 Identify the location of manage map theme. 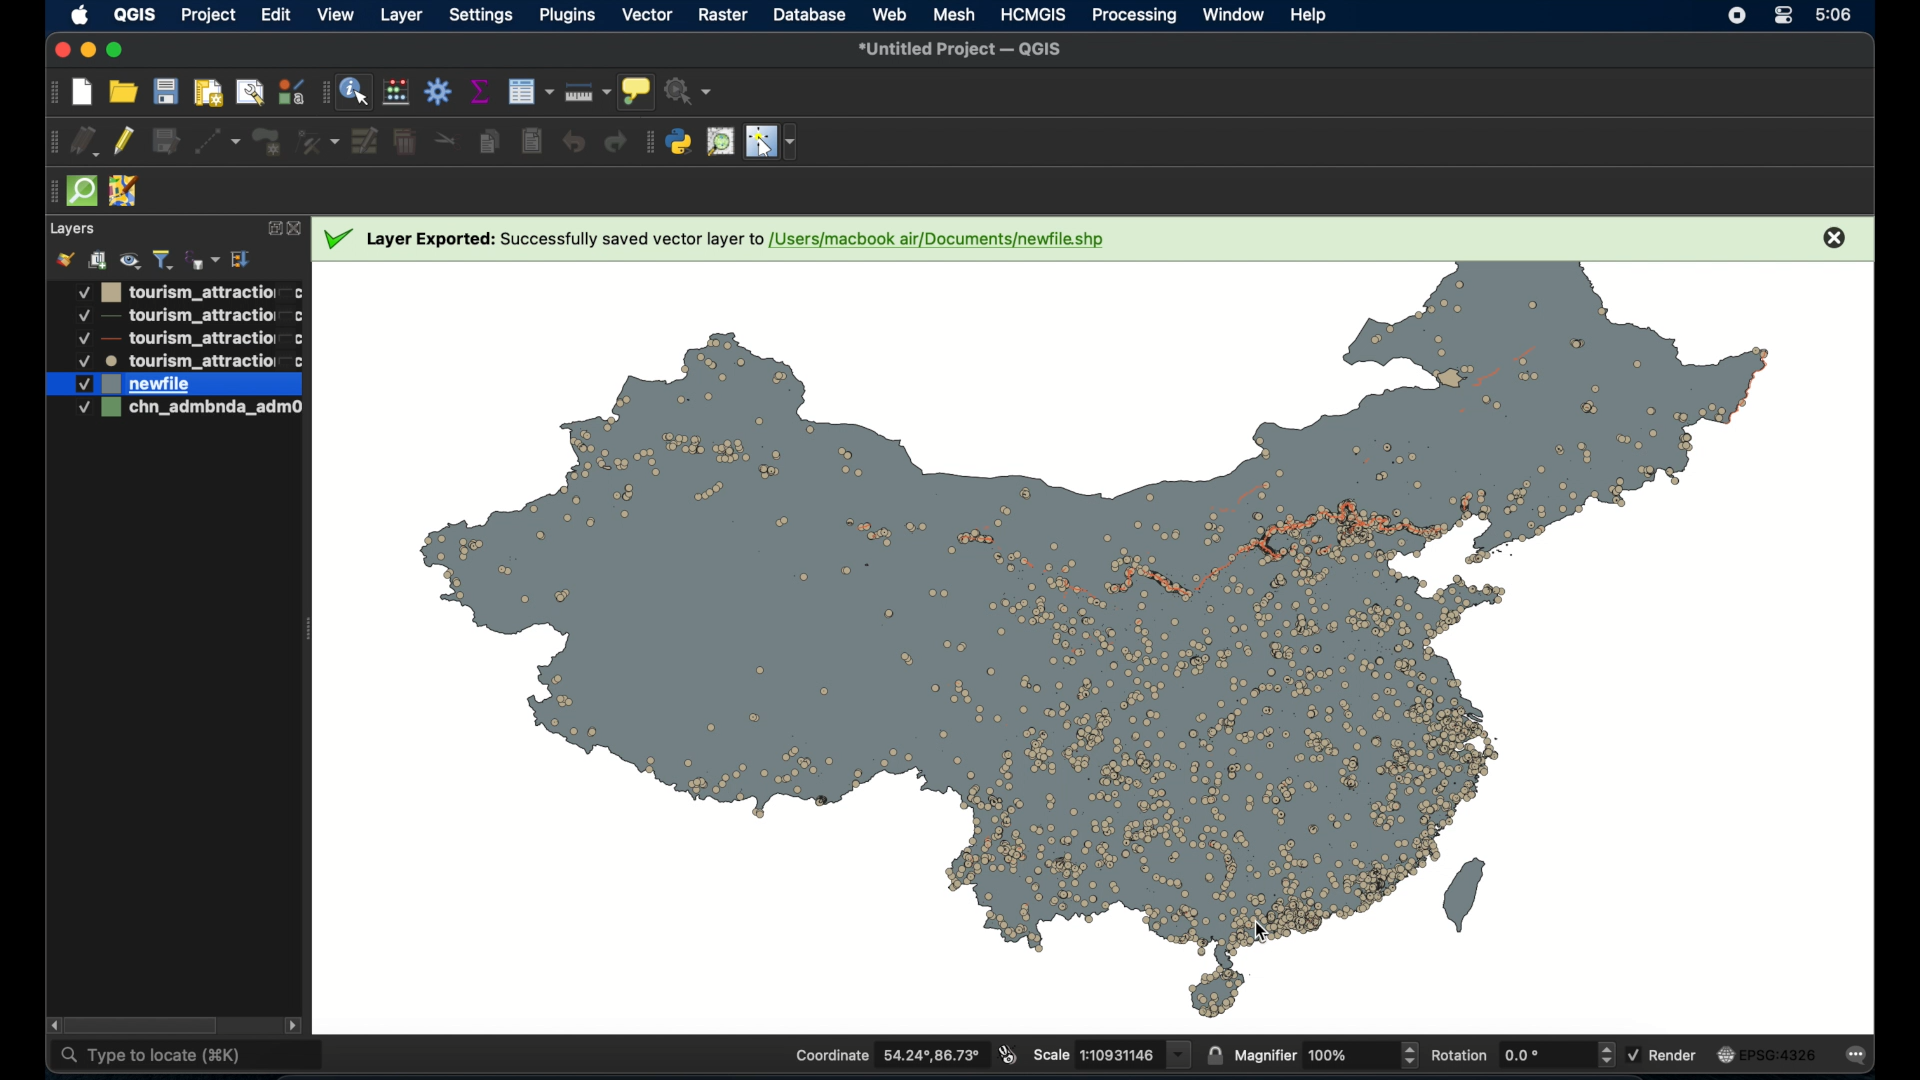
(129, 260).